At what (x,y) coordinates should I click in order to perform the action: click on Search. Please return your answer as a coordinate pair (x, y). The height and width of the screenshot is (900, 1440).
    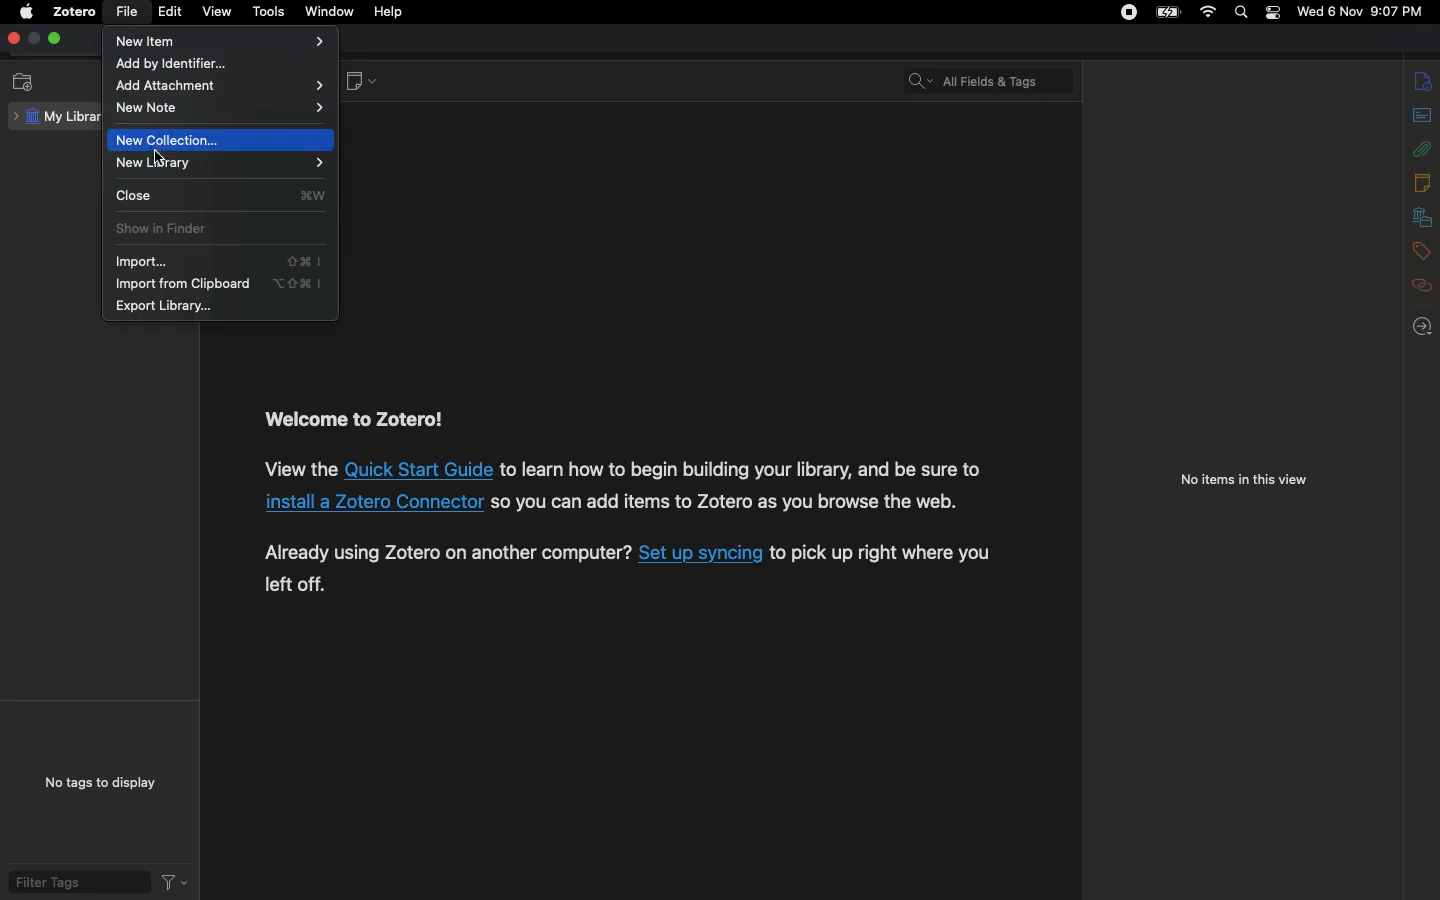
    Looking at the image, I should click on (1242, 12).